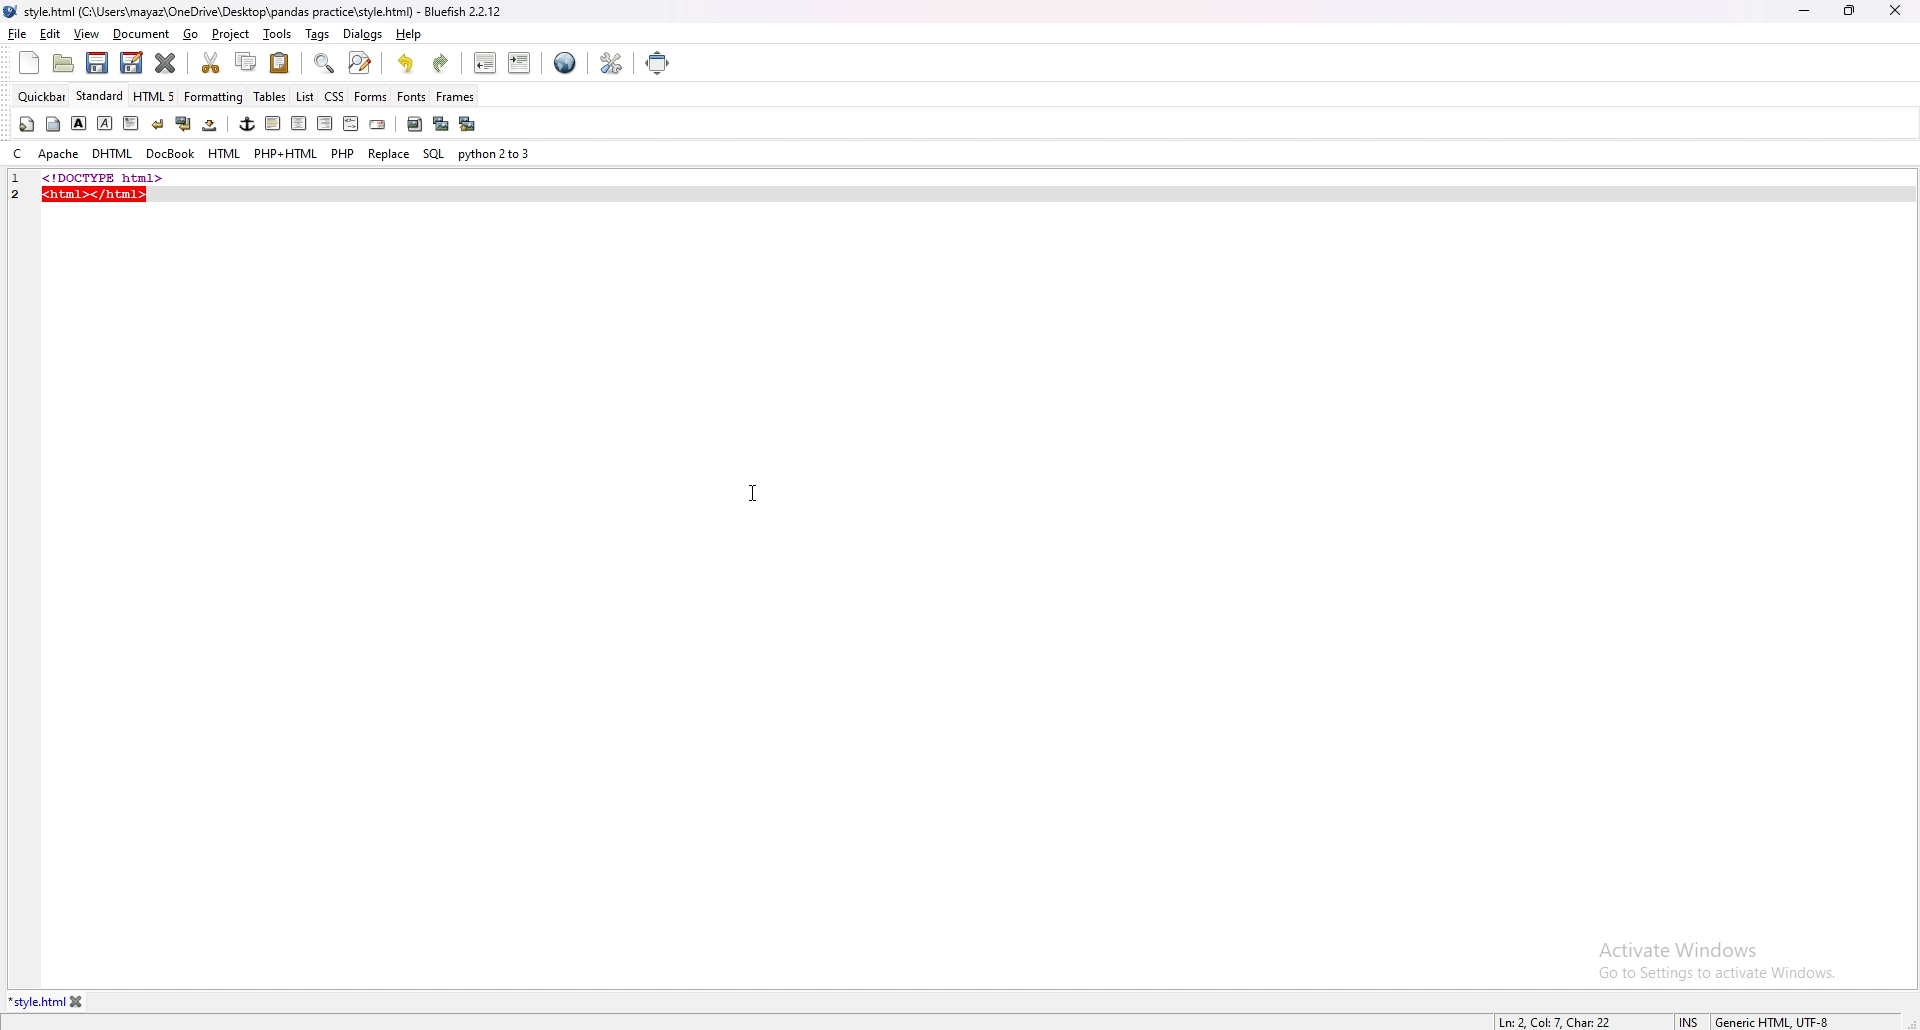  I want to click on email, so click(377, 125).